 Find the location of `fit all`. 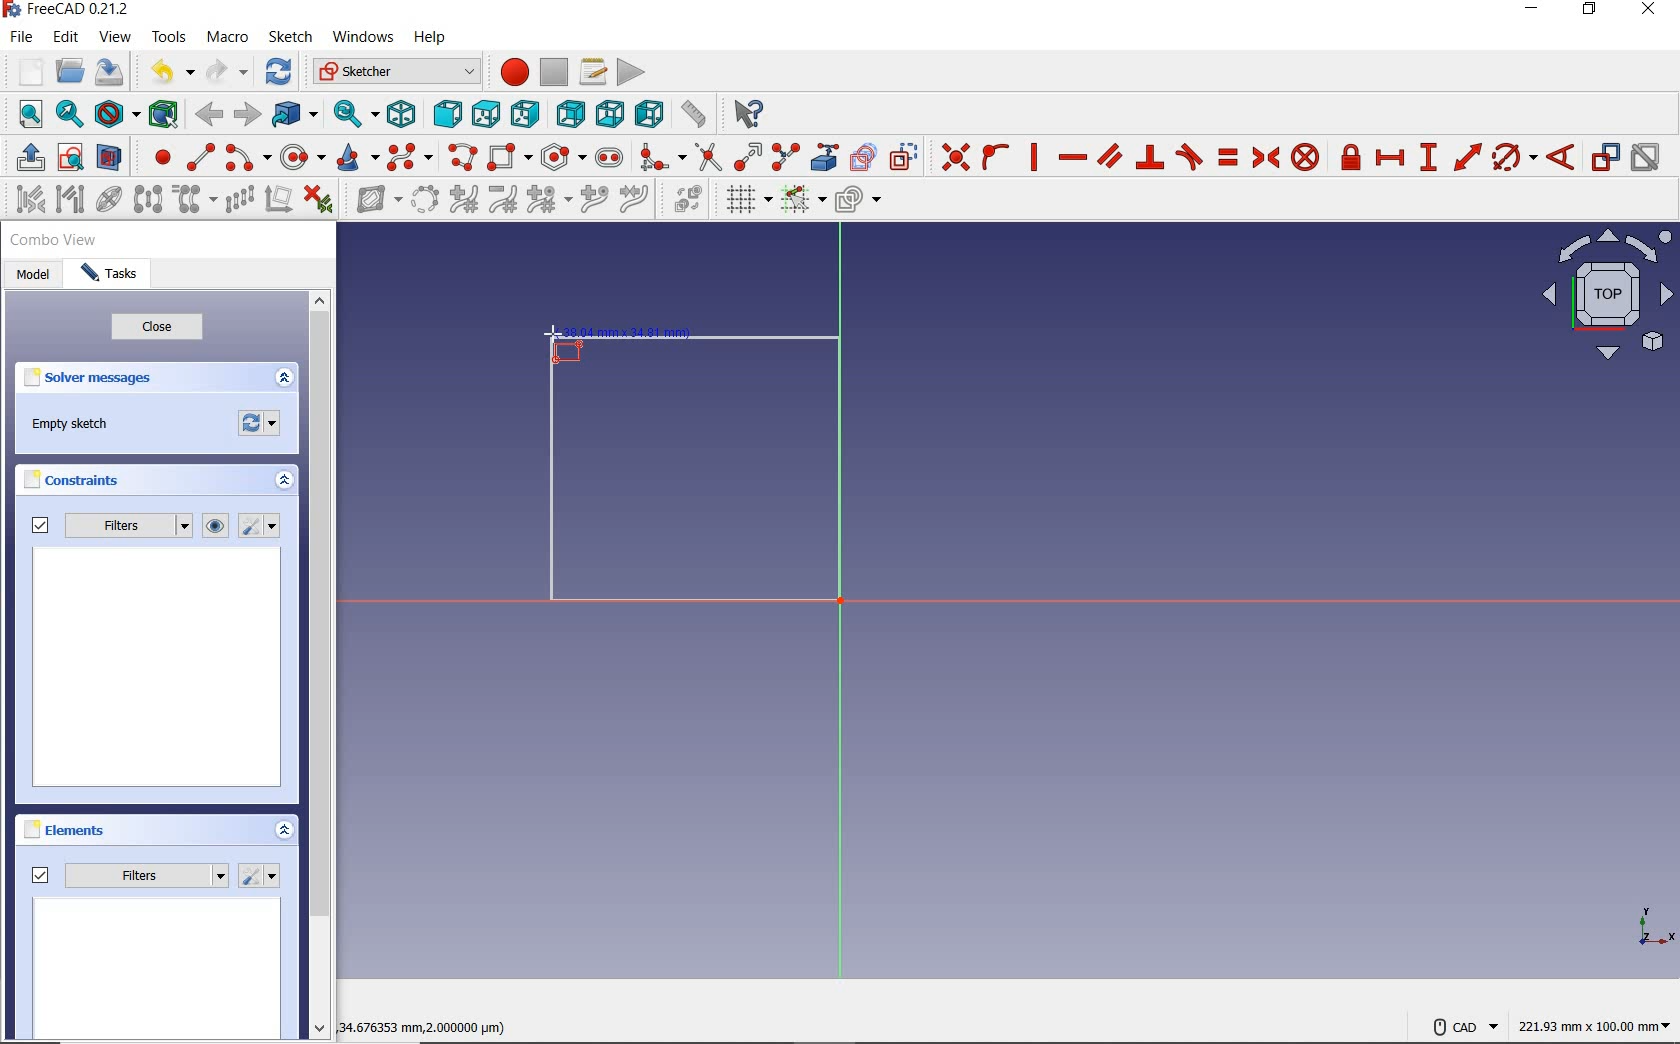

fit all is located at coordinates (24, 116).